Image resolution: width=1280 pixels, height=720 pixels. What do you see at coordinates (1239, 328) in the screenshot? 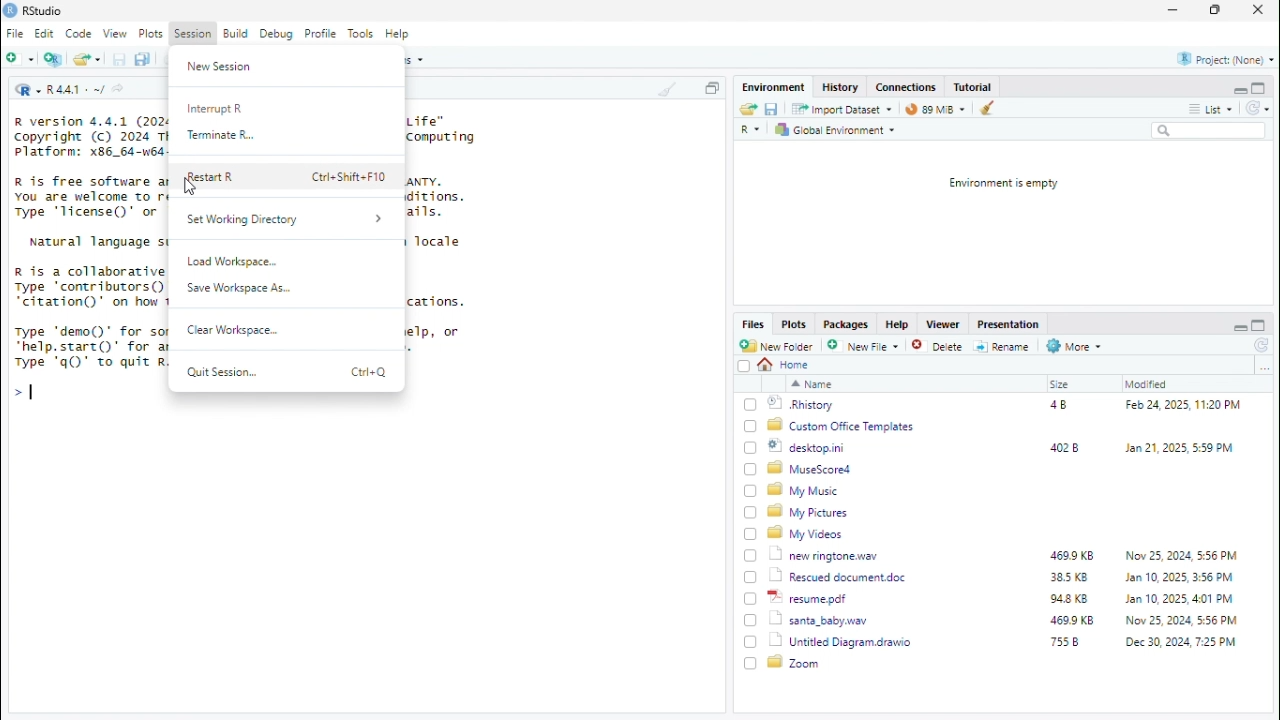
I see `minimise` at bounding box center [1239, 328].